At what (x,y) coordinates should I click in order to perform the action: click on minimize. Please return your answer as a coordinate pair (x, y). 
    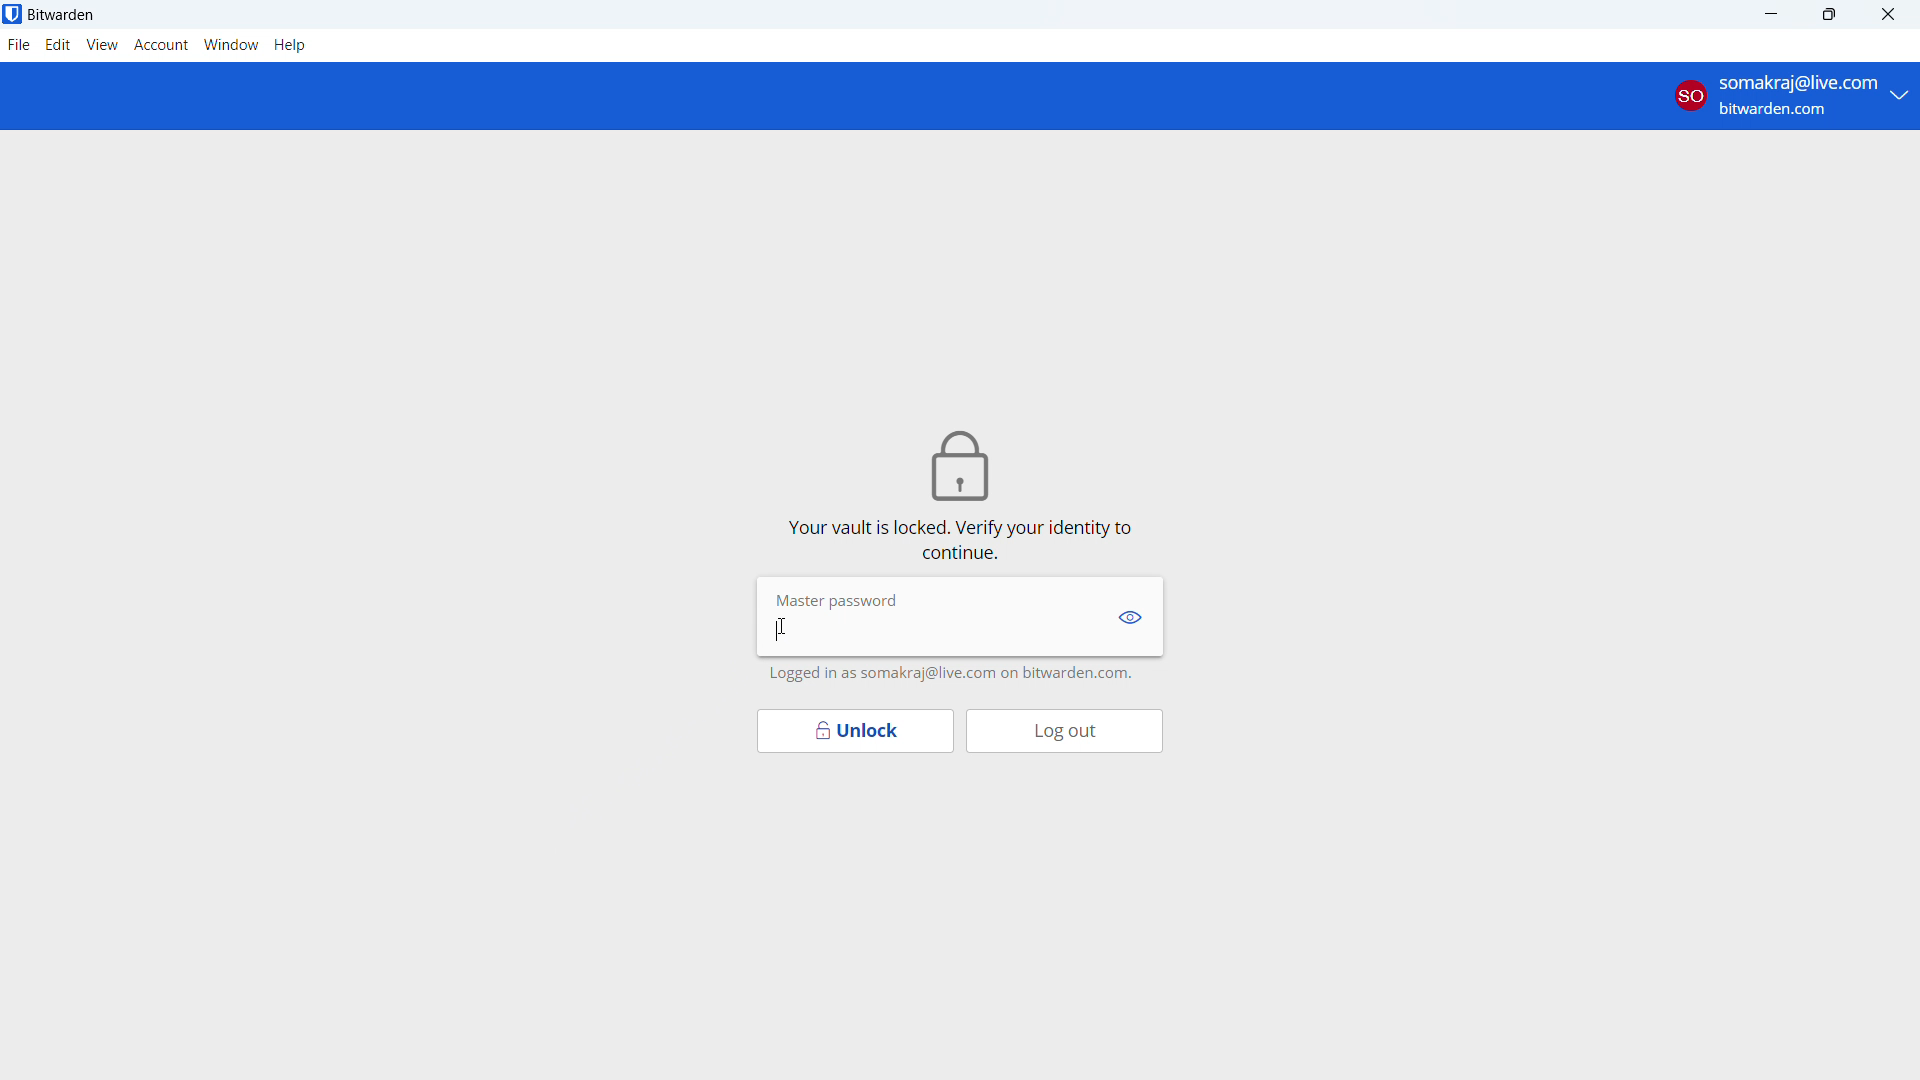
    Looking at the image, I should click on (1770, 15).